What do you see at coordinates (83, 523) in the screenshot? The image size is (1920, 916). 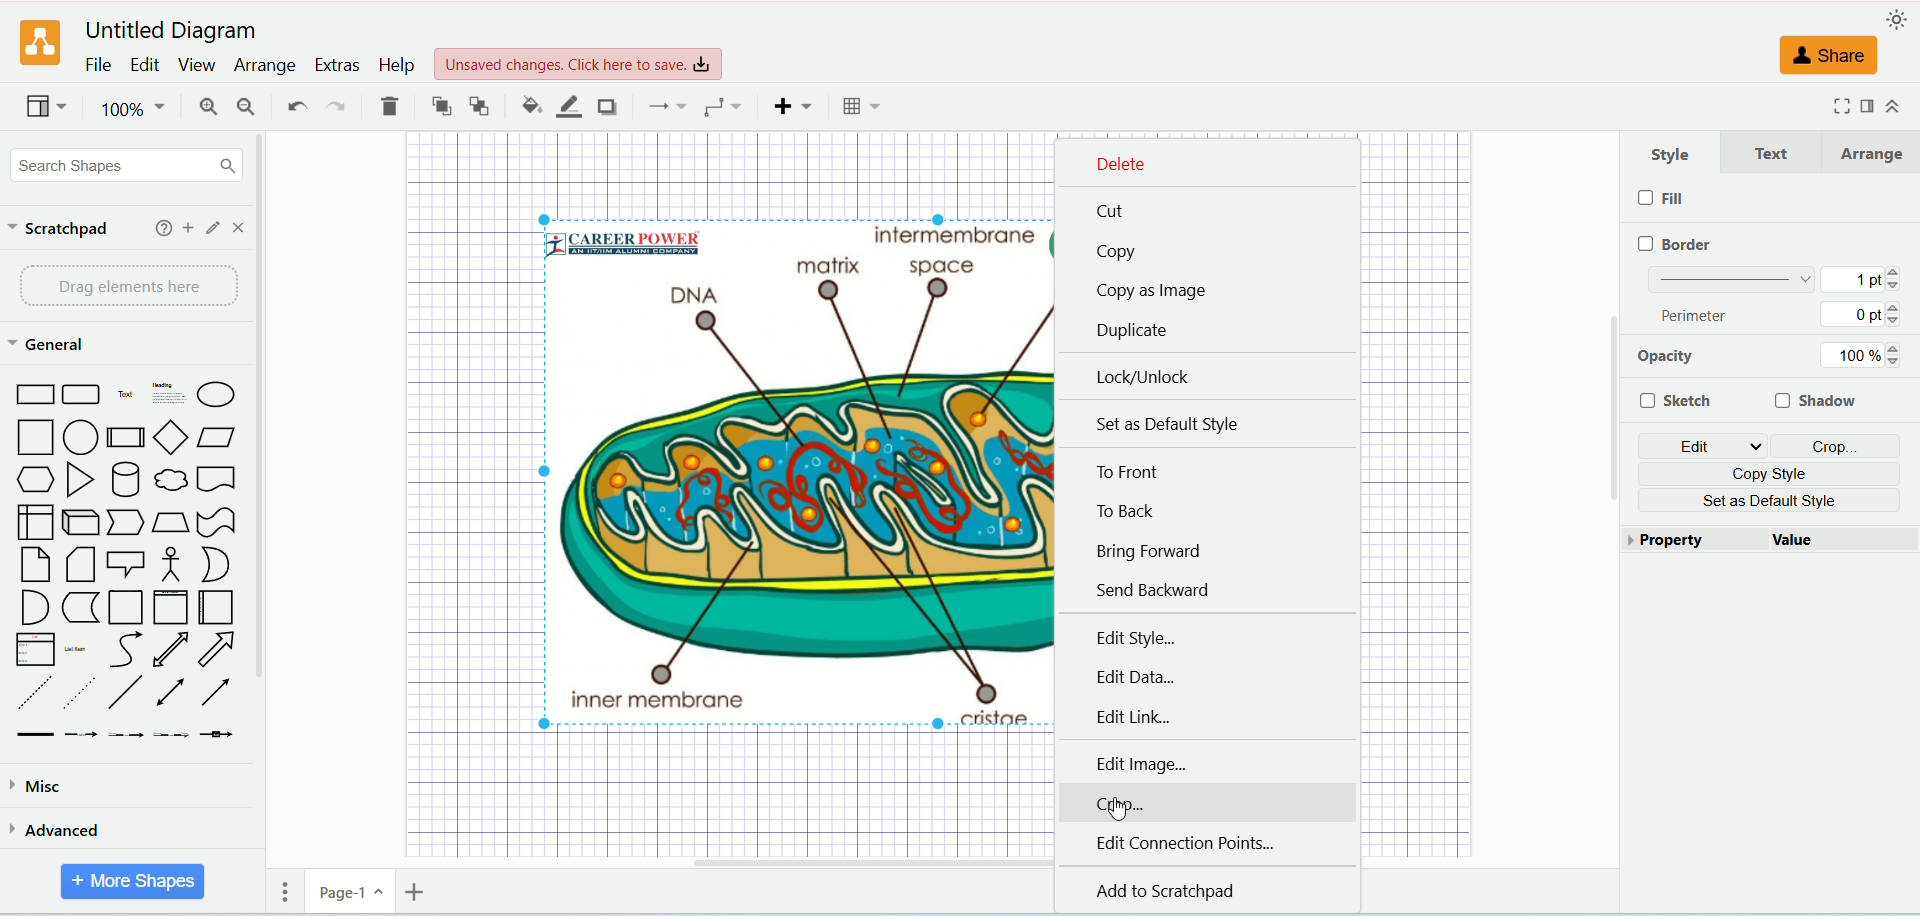 I see `Cube` at bounding box center [83, 523].